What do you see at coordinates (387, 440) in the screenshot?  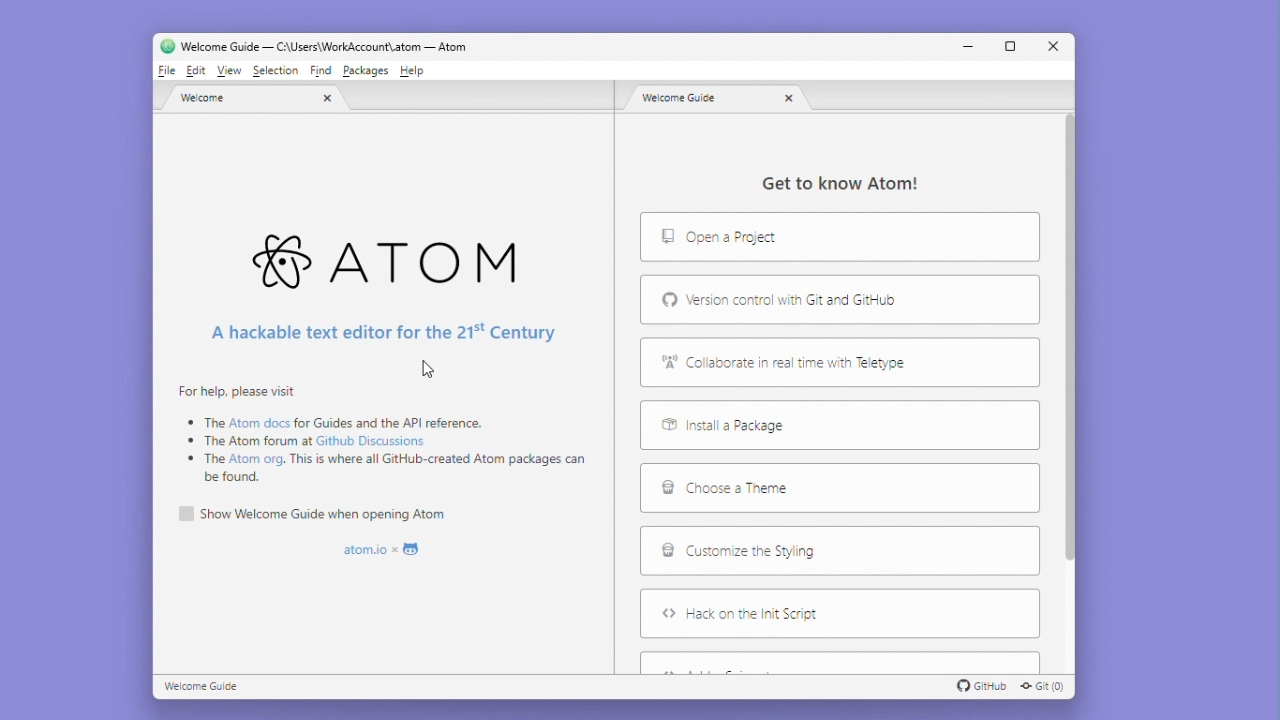 I see `For help, please visit

The Atom docs for Guides and the API reference.

The Atom forum at Github Discussions.

The Atom org. This is where all GitHub-created Atom packages can
be found.` at bounding box center [387, 440].